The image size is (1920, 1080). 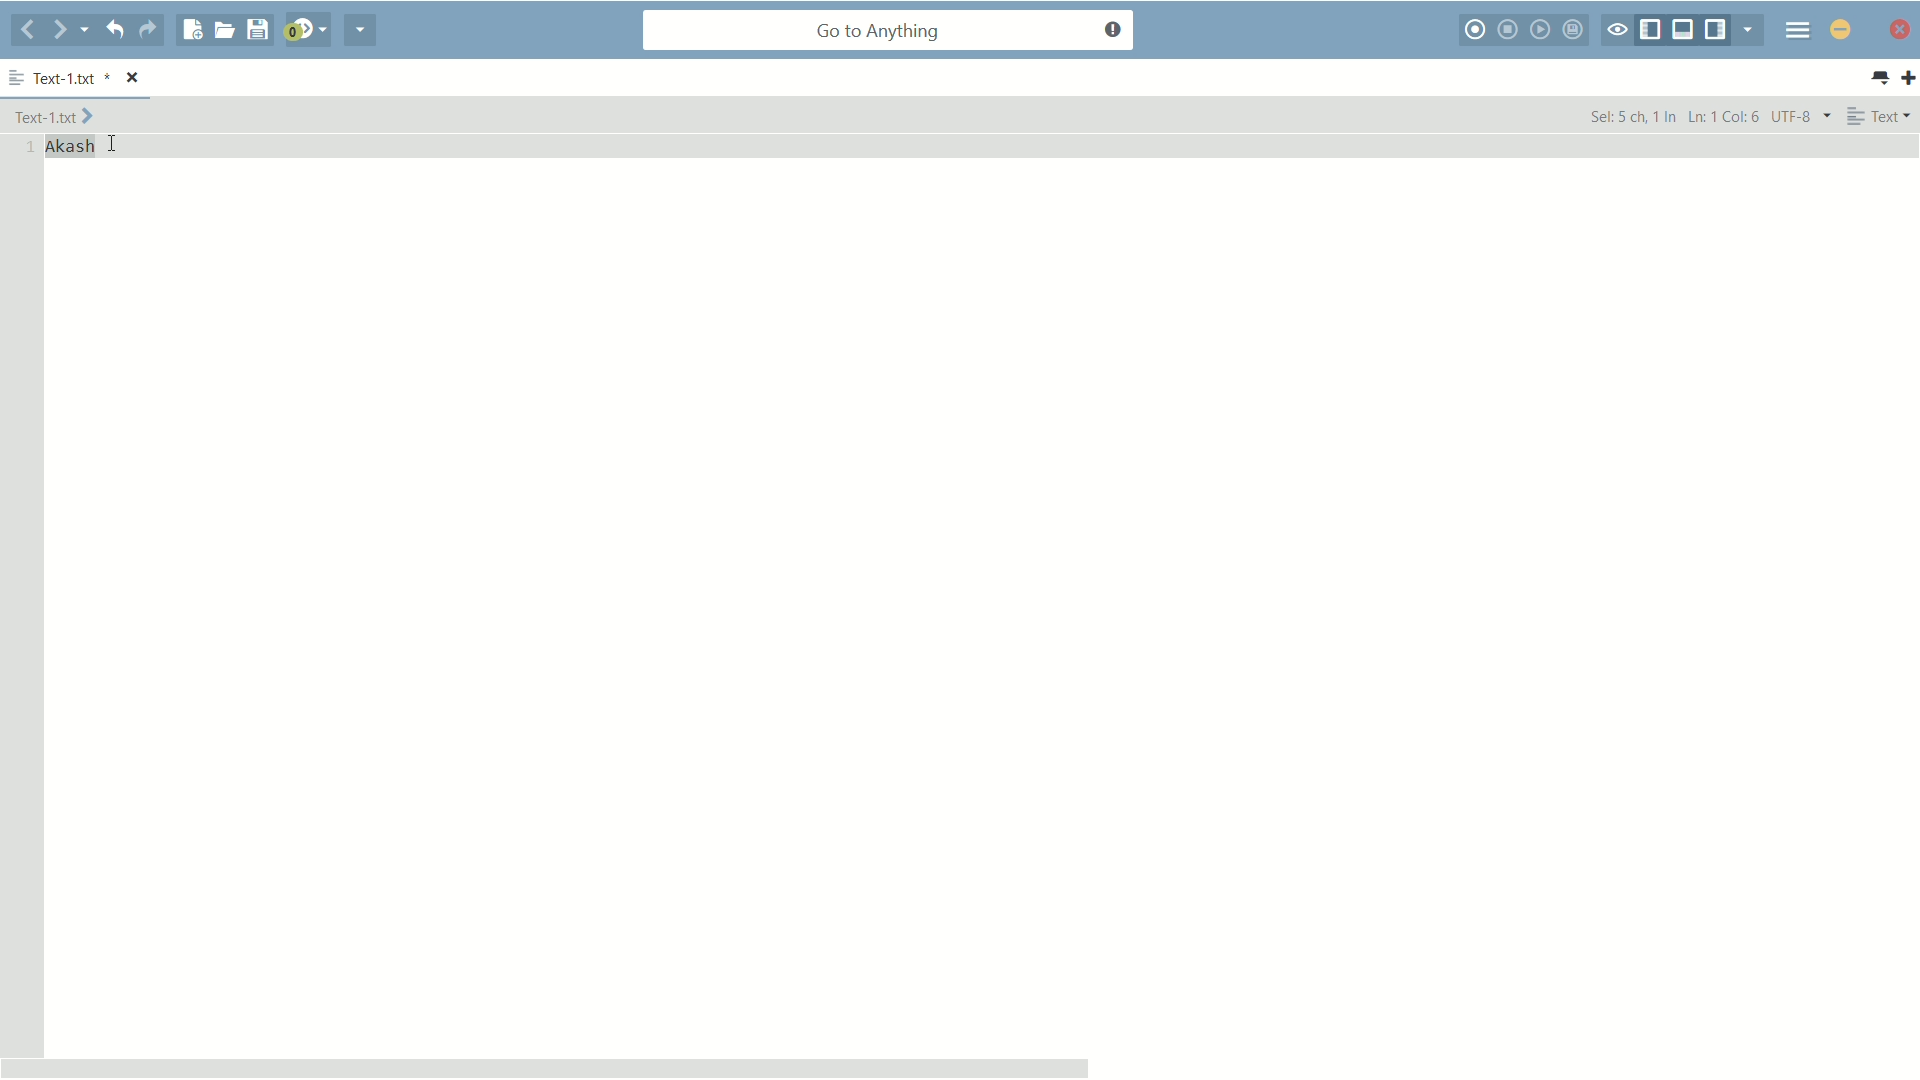 What do you see at coordinates (17, 79) in the screenshot?
I see `more options` at bounding box center [17, 79].